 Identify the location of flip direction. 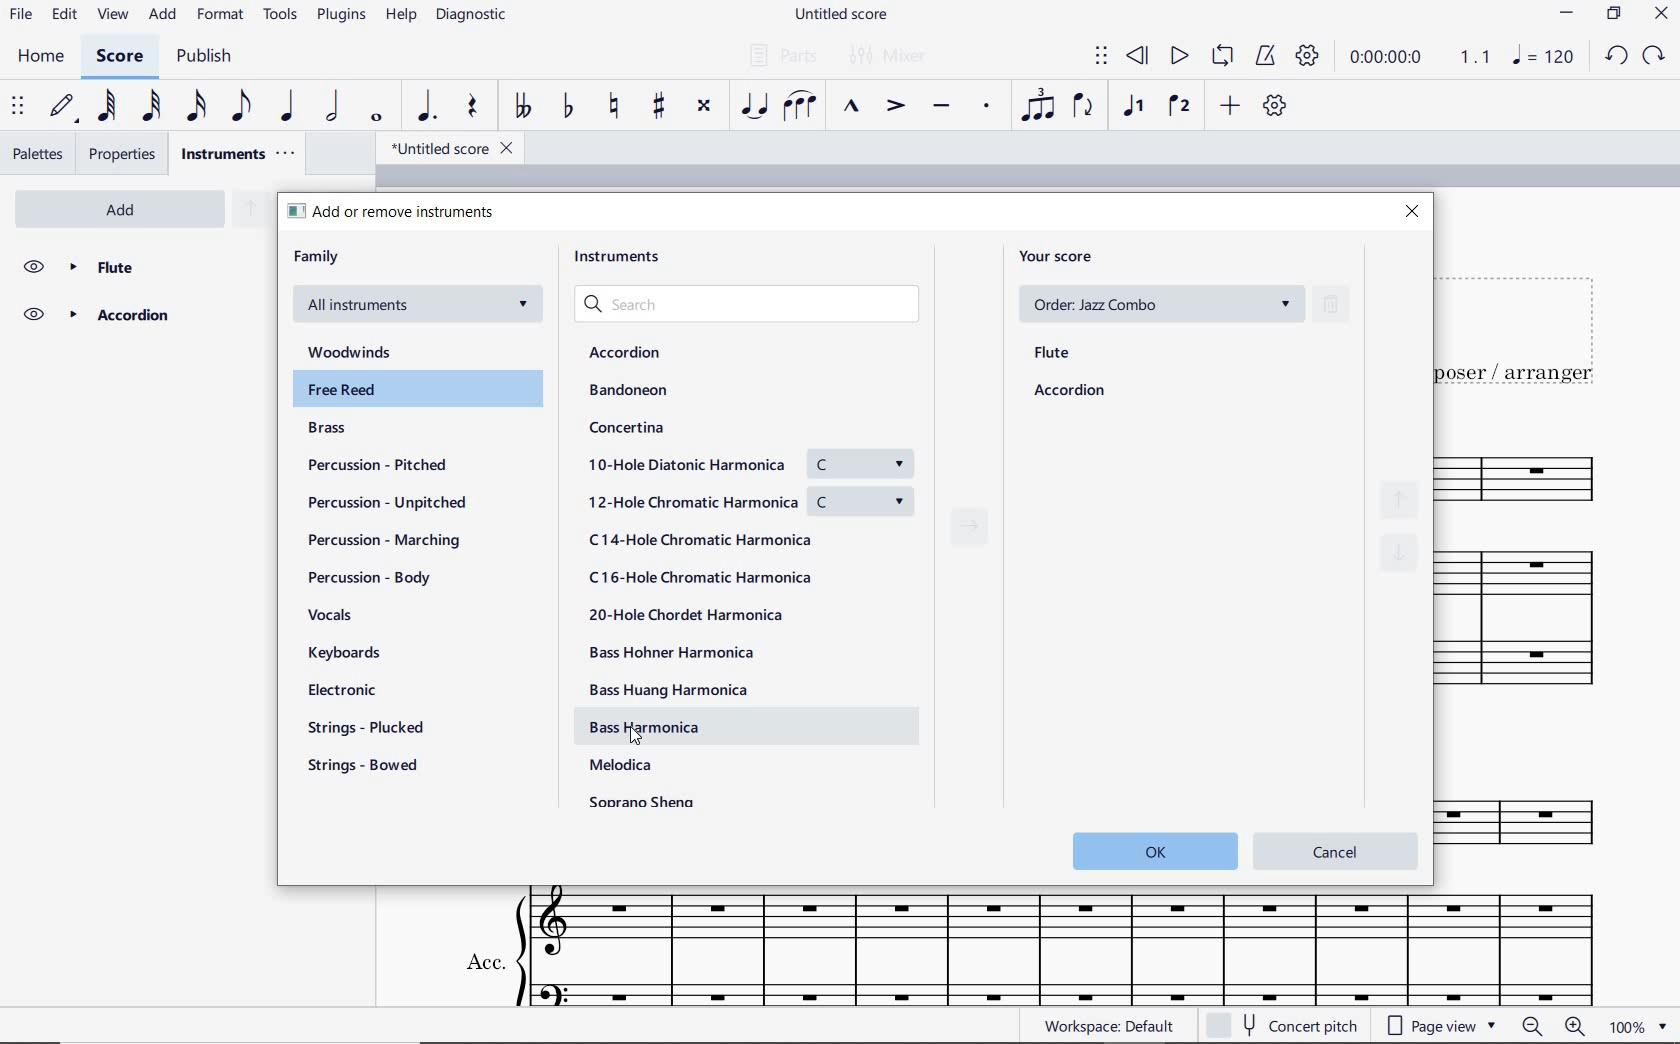
(1085, 107).